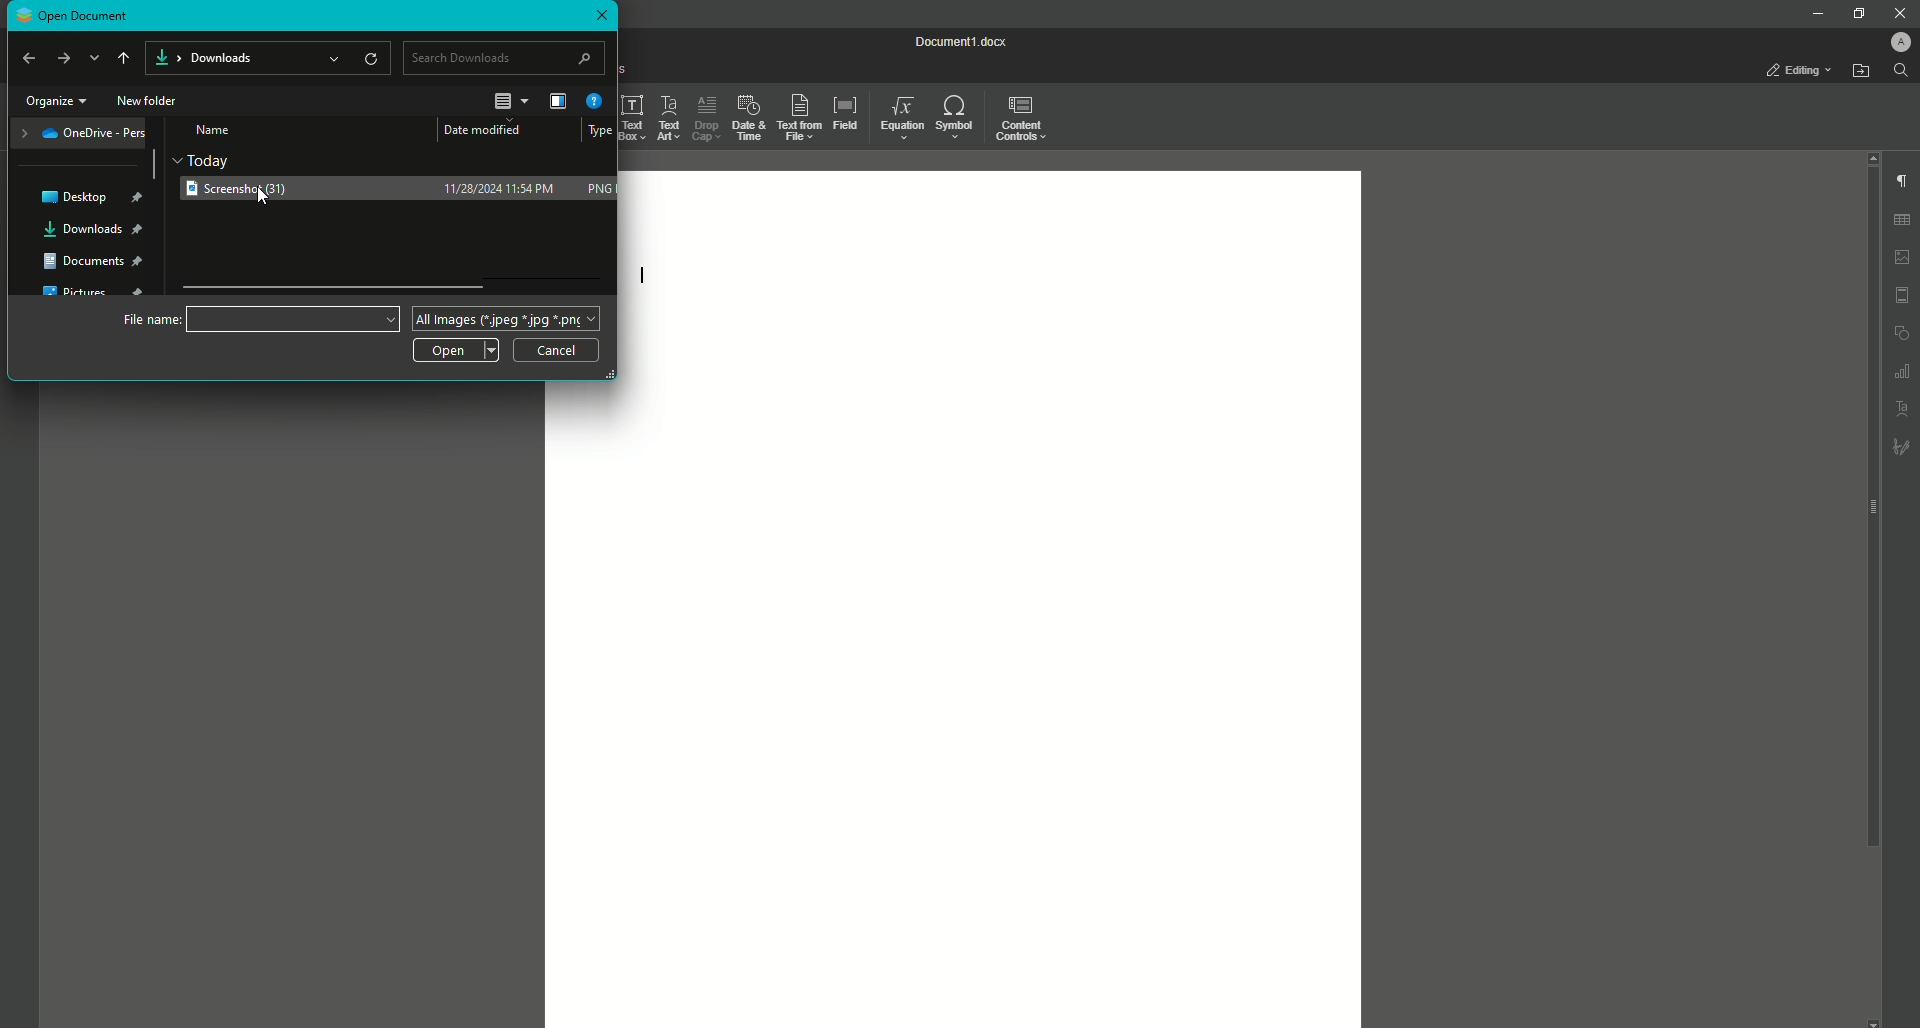  I want to click on Open Document, so click(75, 16).